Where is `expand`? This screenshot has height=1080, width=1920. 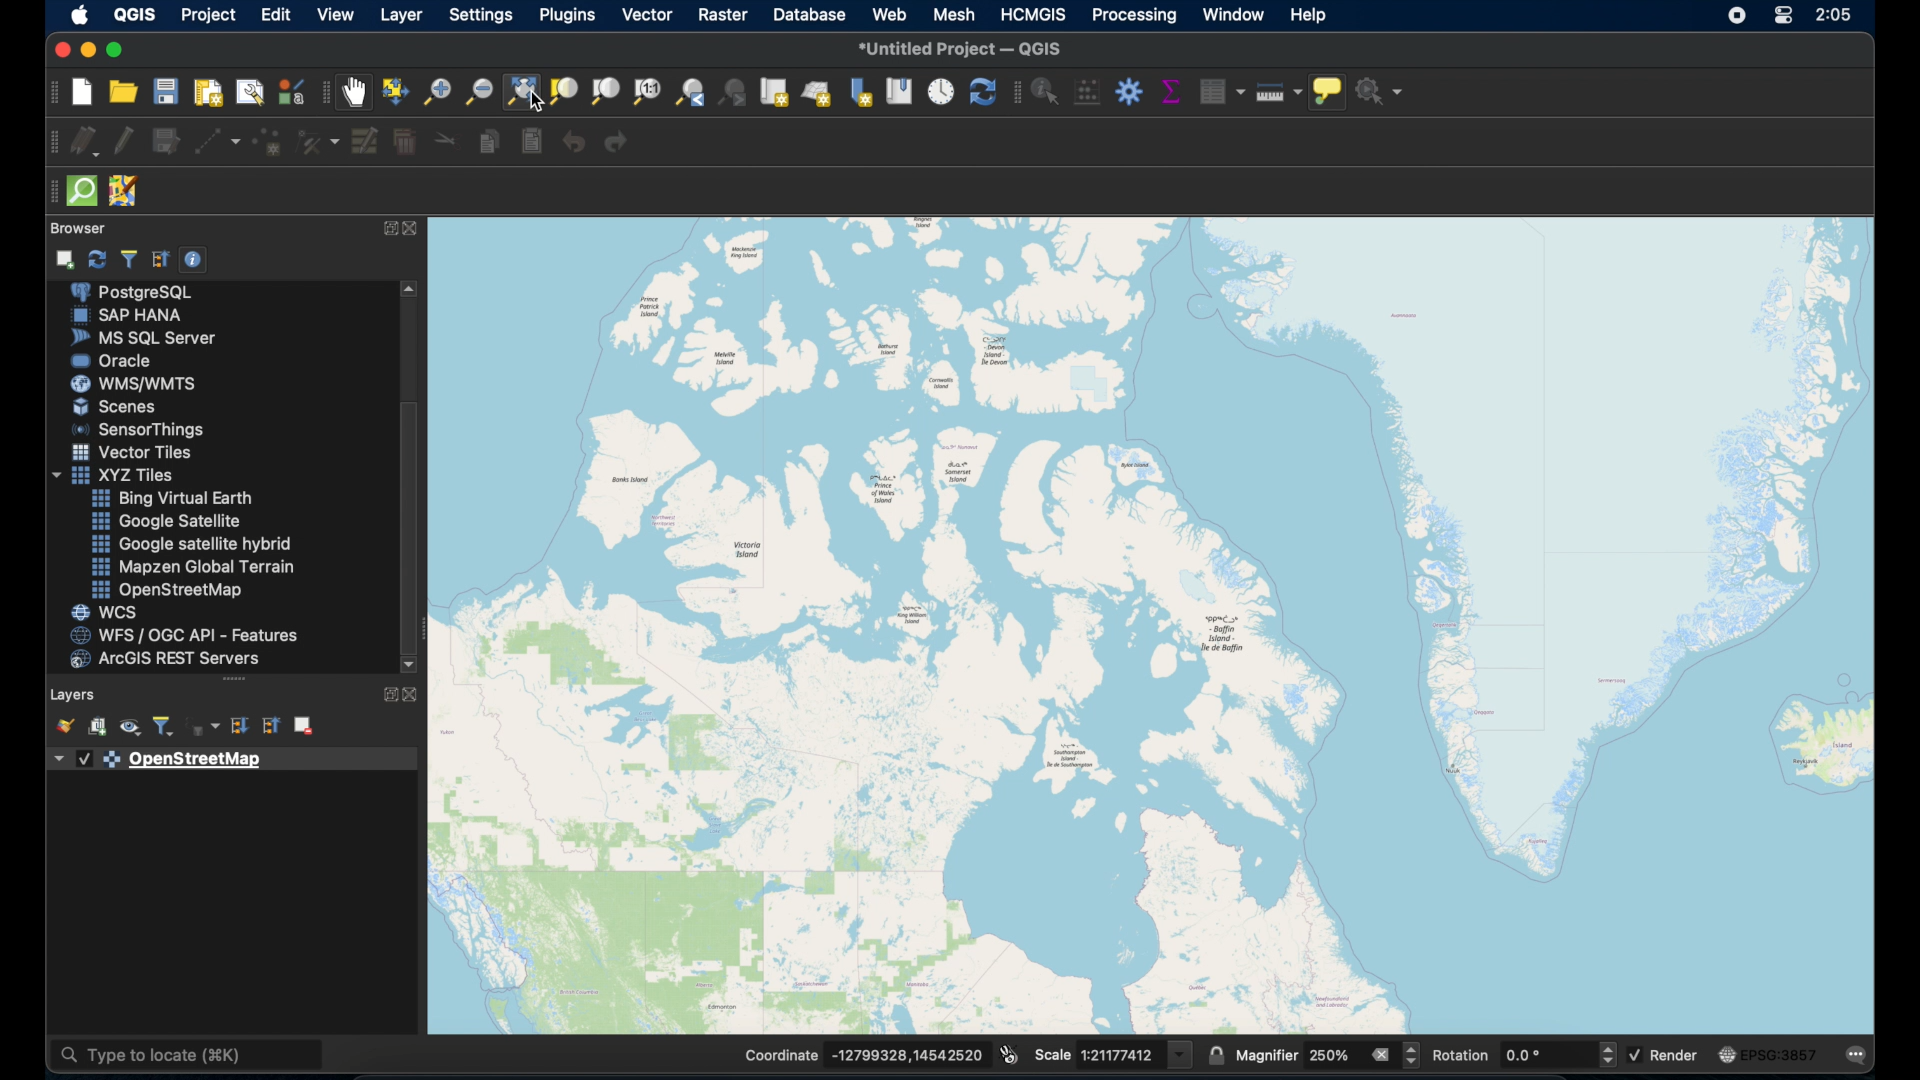
expand is located at coordinates (388, 230).